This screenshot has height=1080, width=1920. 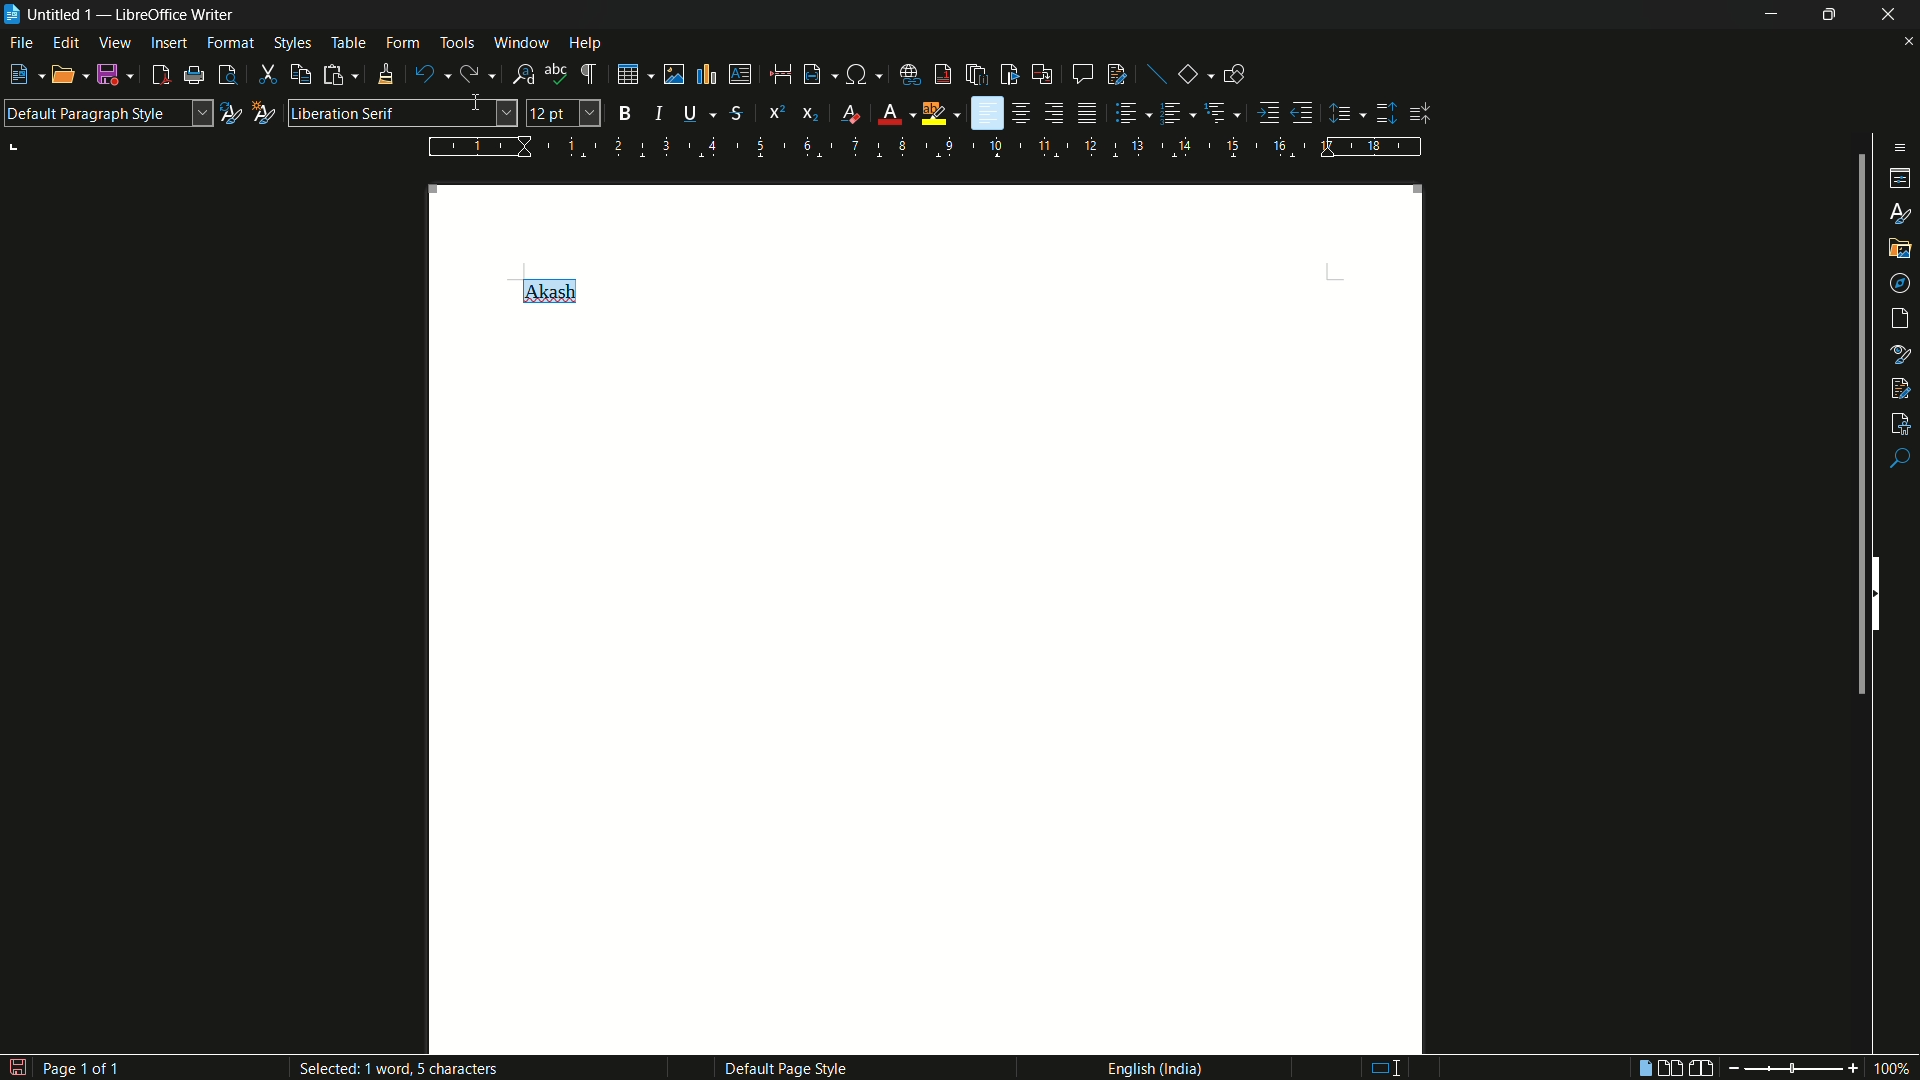 What do you see at coordinates (114, 76) in the screenshot?
I see `save file` at bounding box center [114, 76].